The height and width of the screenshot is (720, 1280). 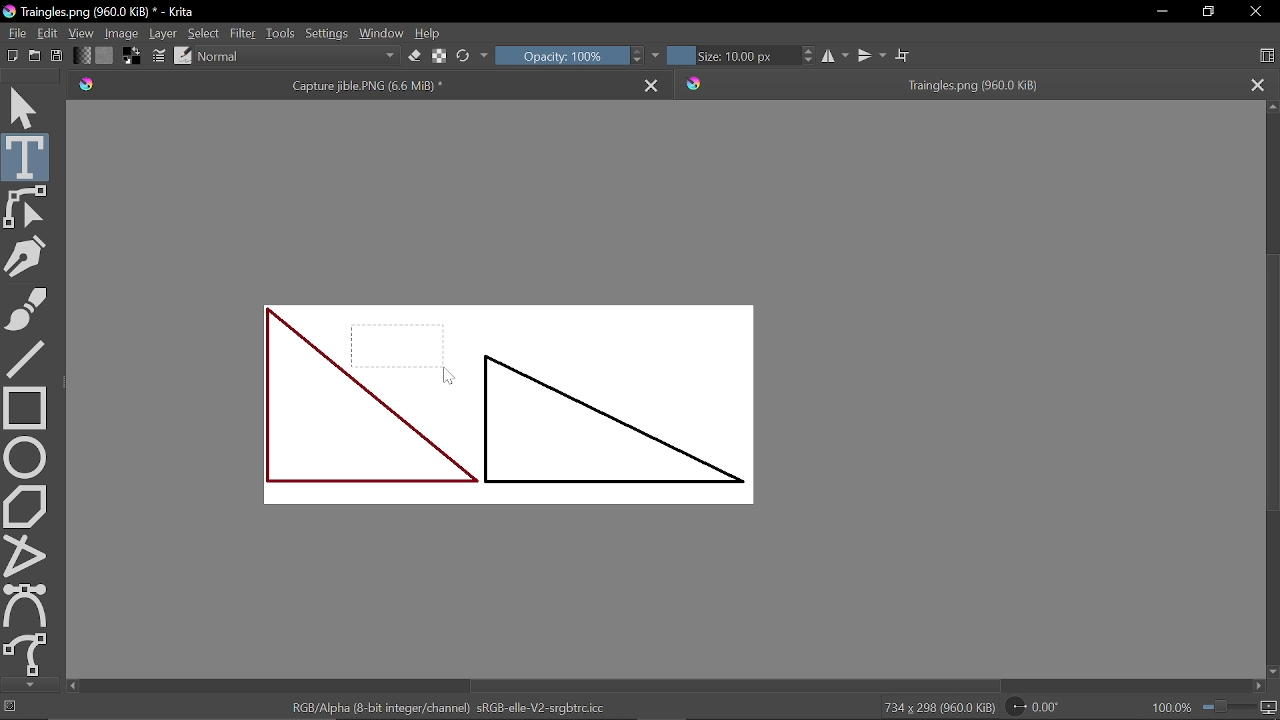 What do you see at coordinates (133, 57) in the screenshot?
I see `Foreground color` at bounding box center [133, 57].